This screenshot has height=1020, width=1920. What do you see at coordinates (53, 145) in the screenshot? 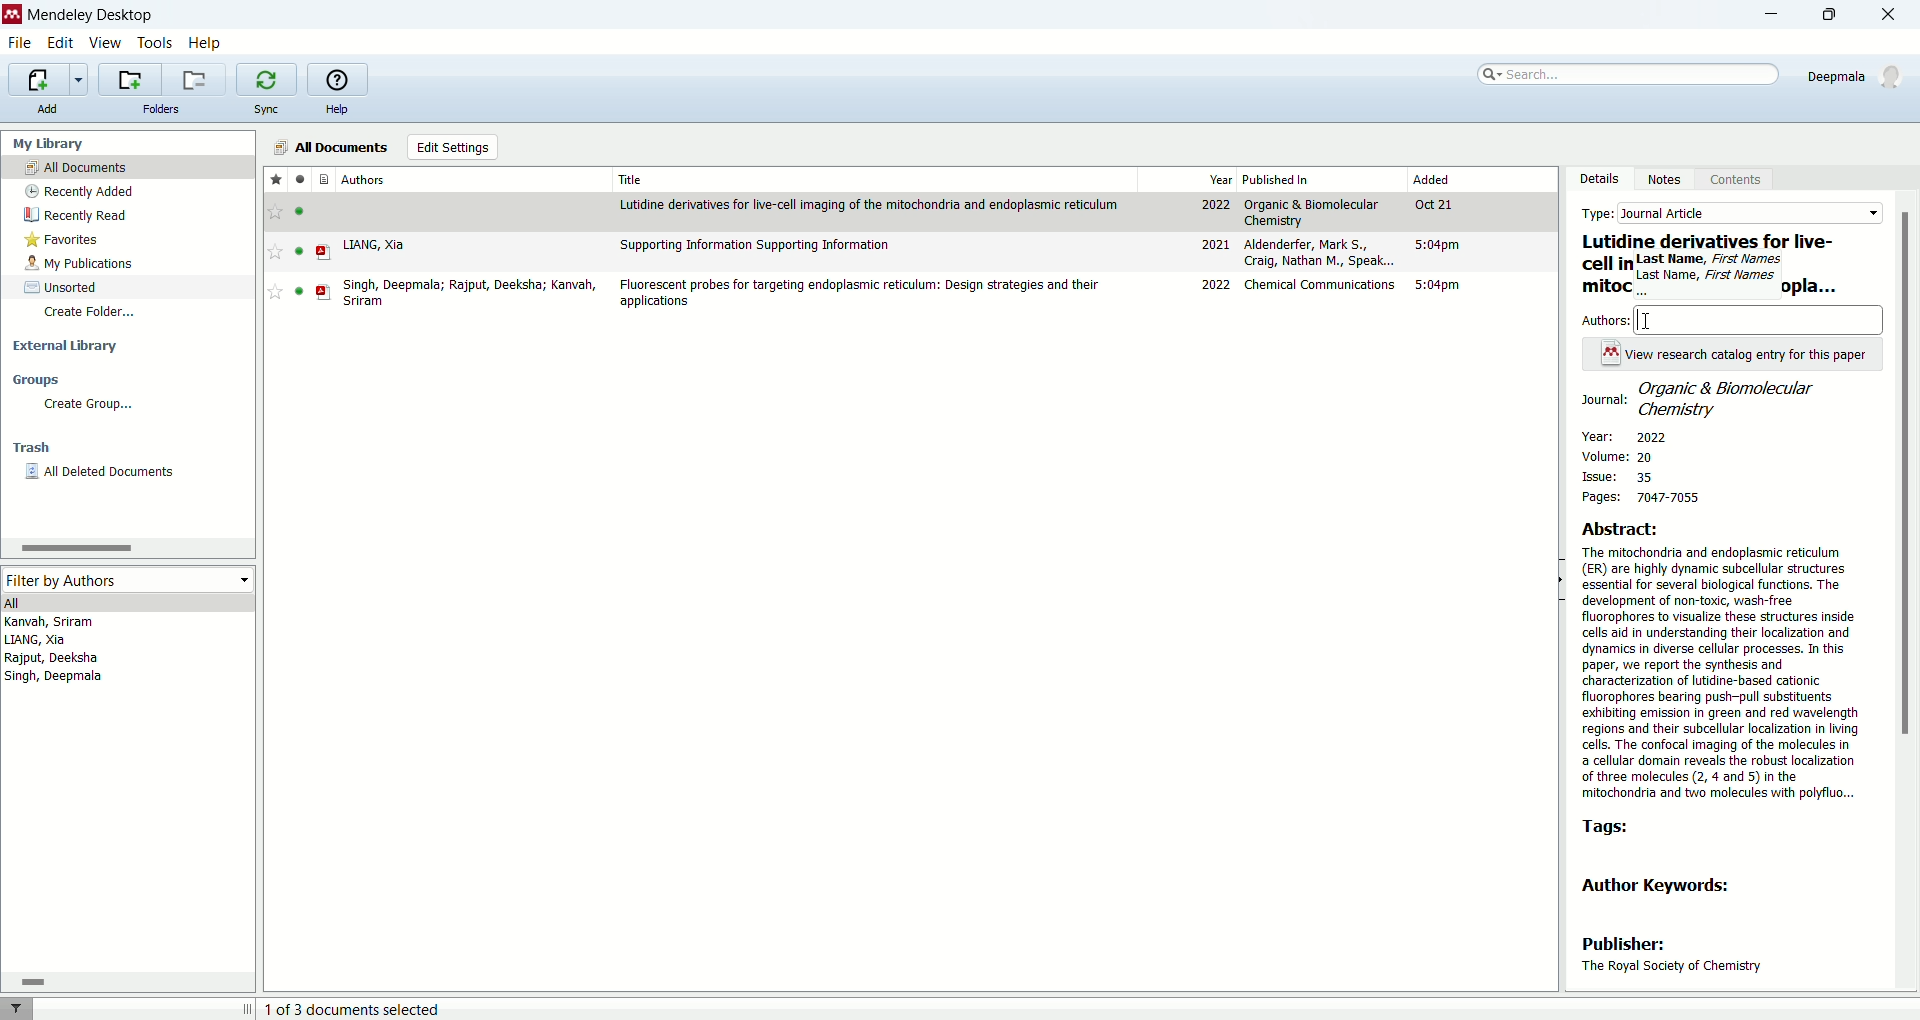
I see `my library` at bounding box center [53, 145].